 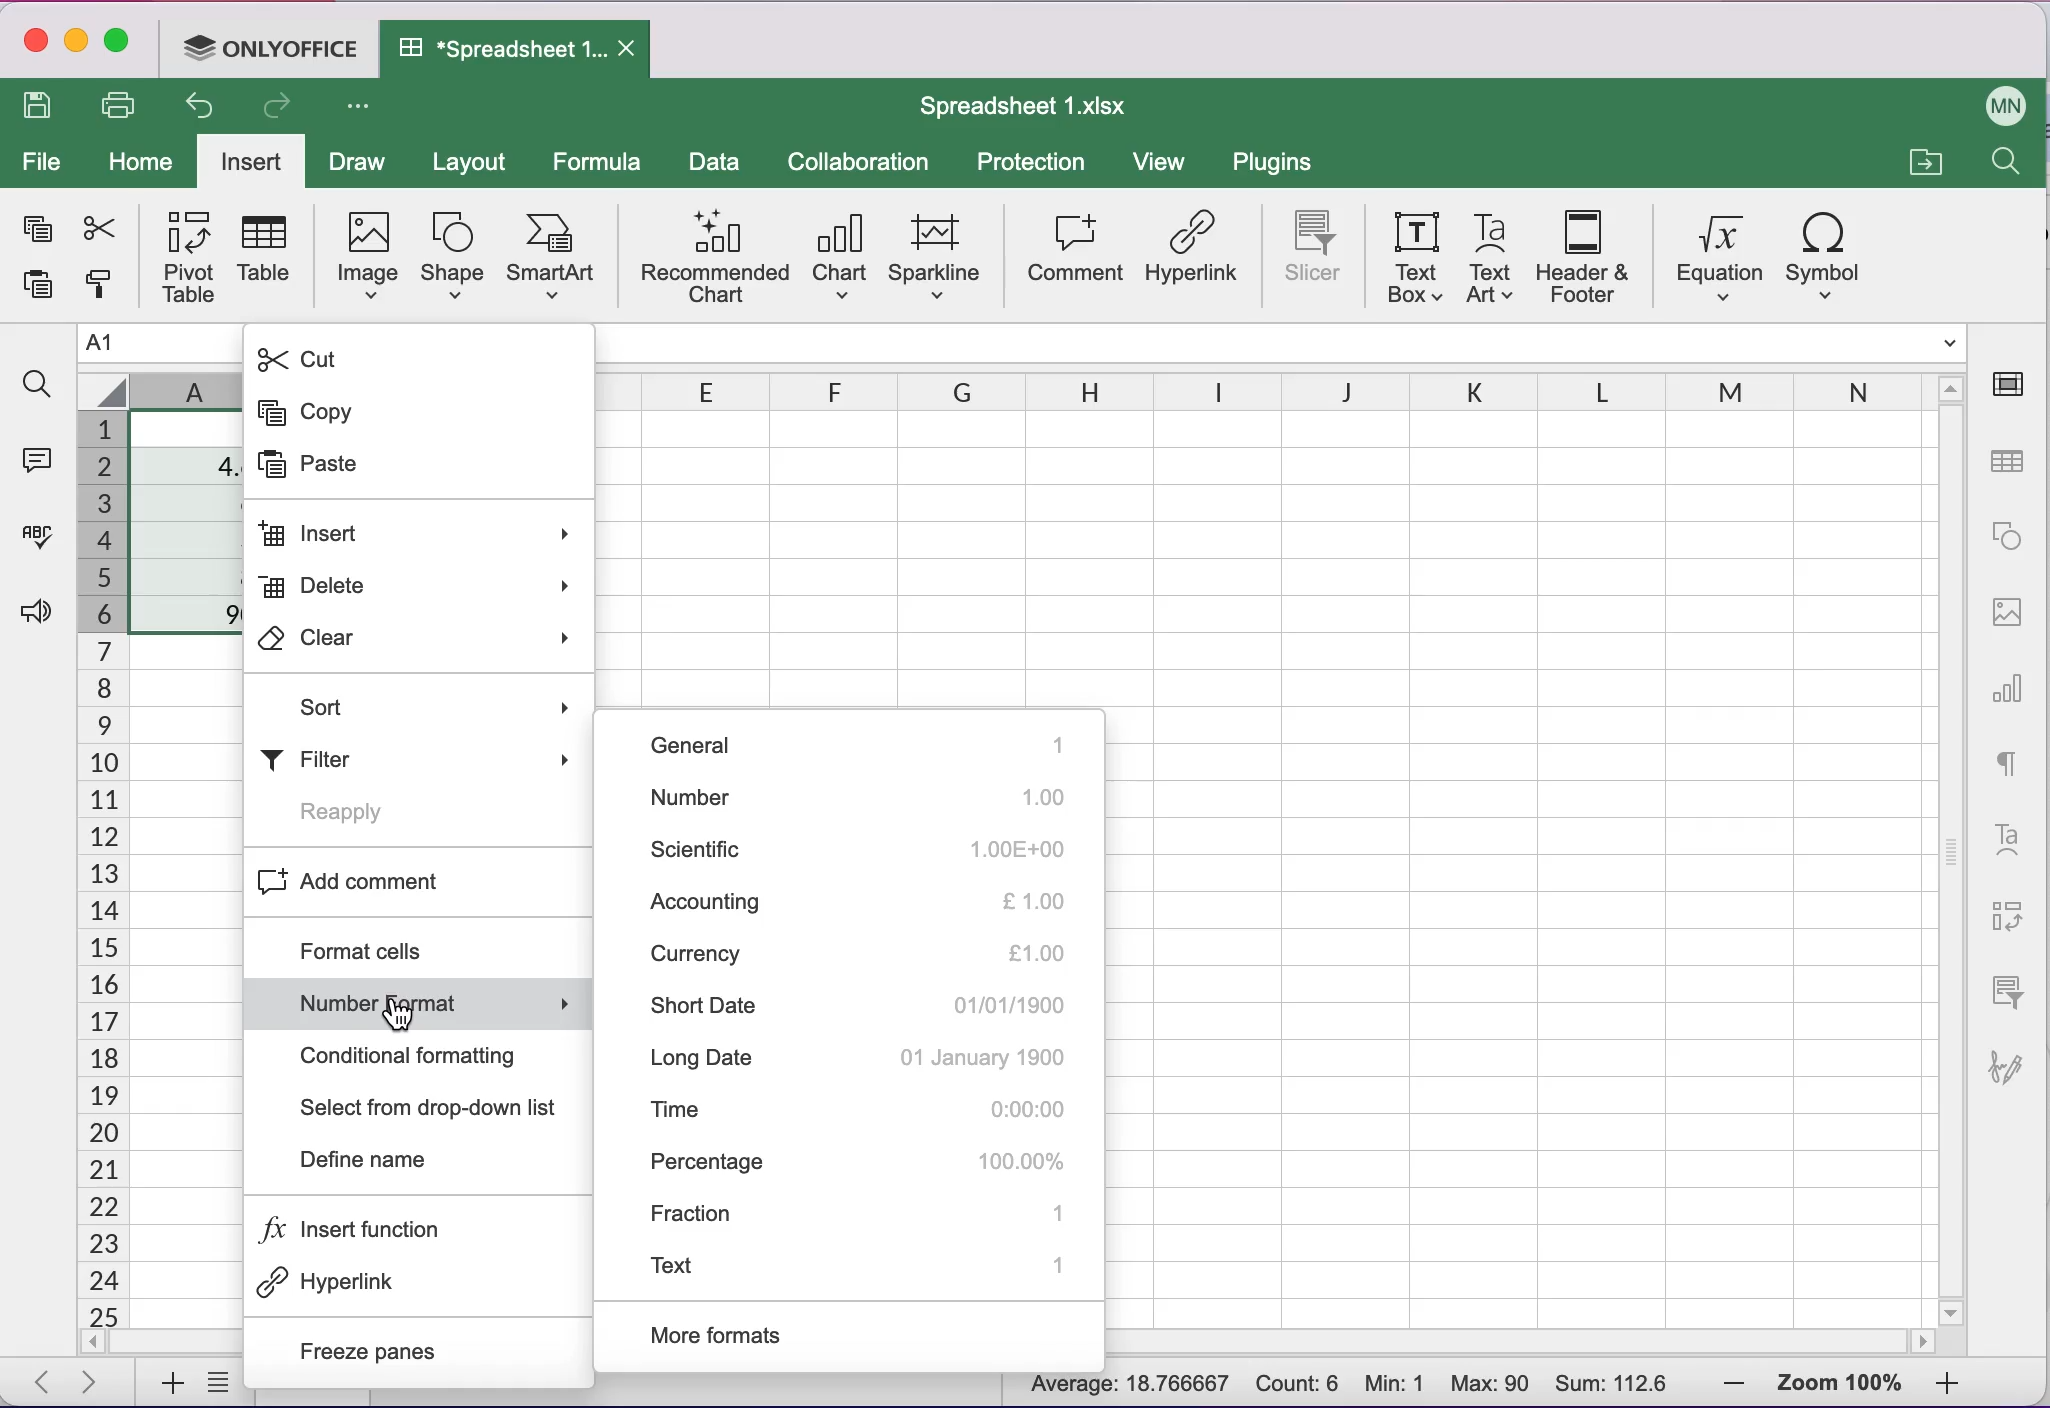 What do you see at coordinates (360, 413) in the screenshot?
I see `Copy` at bounding box center [360, 413].